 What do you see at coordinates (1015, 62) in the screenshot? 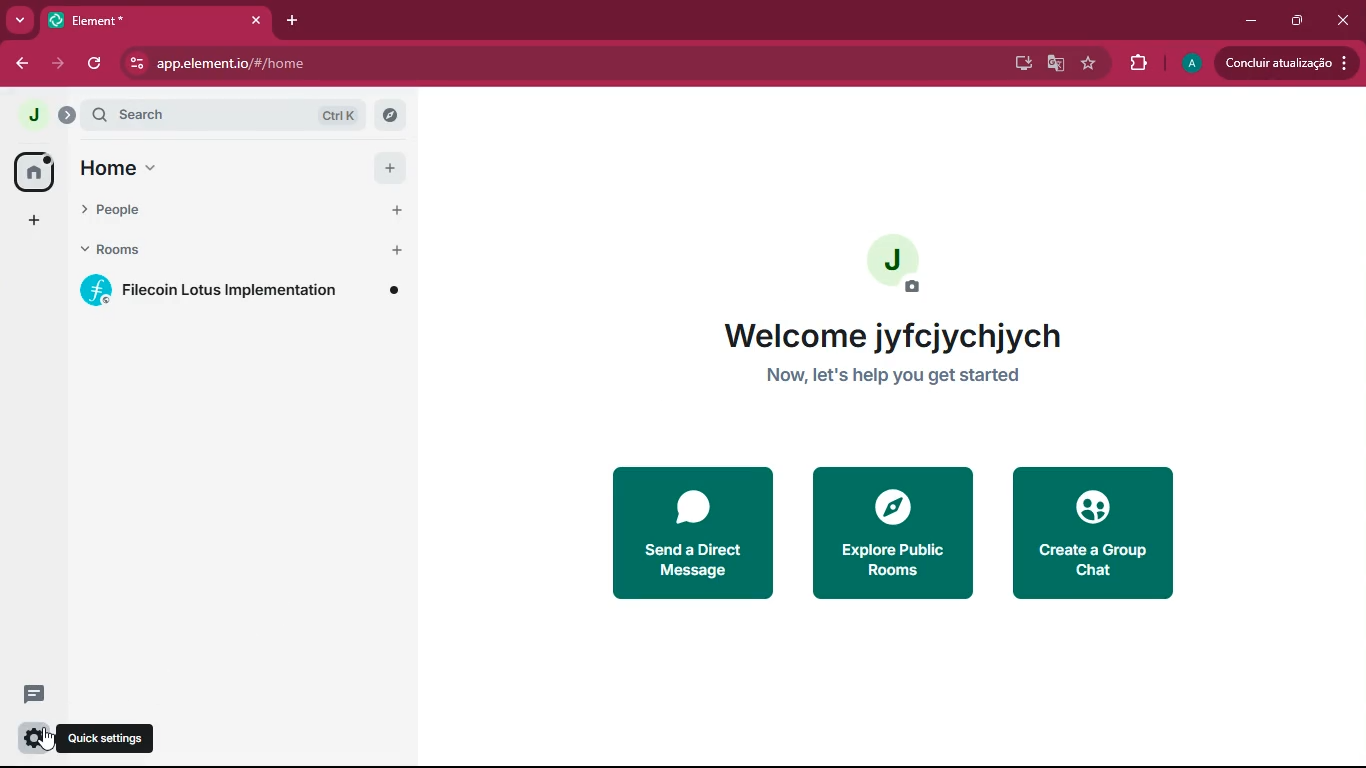
I see `desktop` at bounding box center [1015, 62].